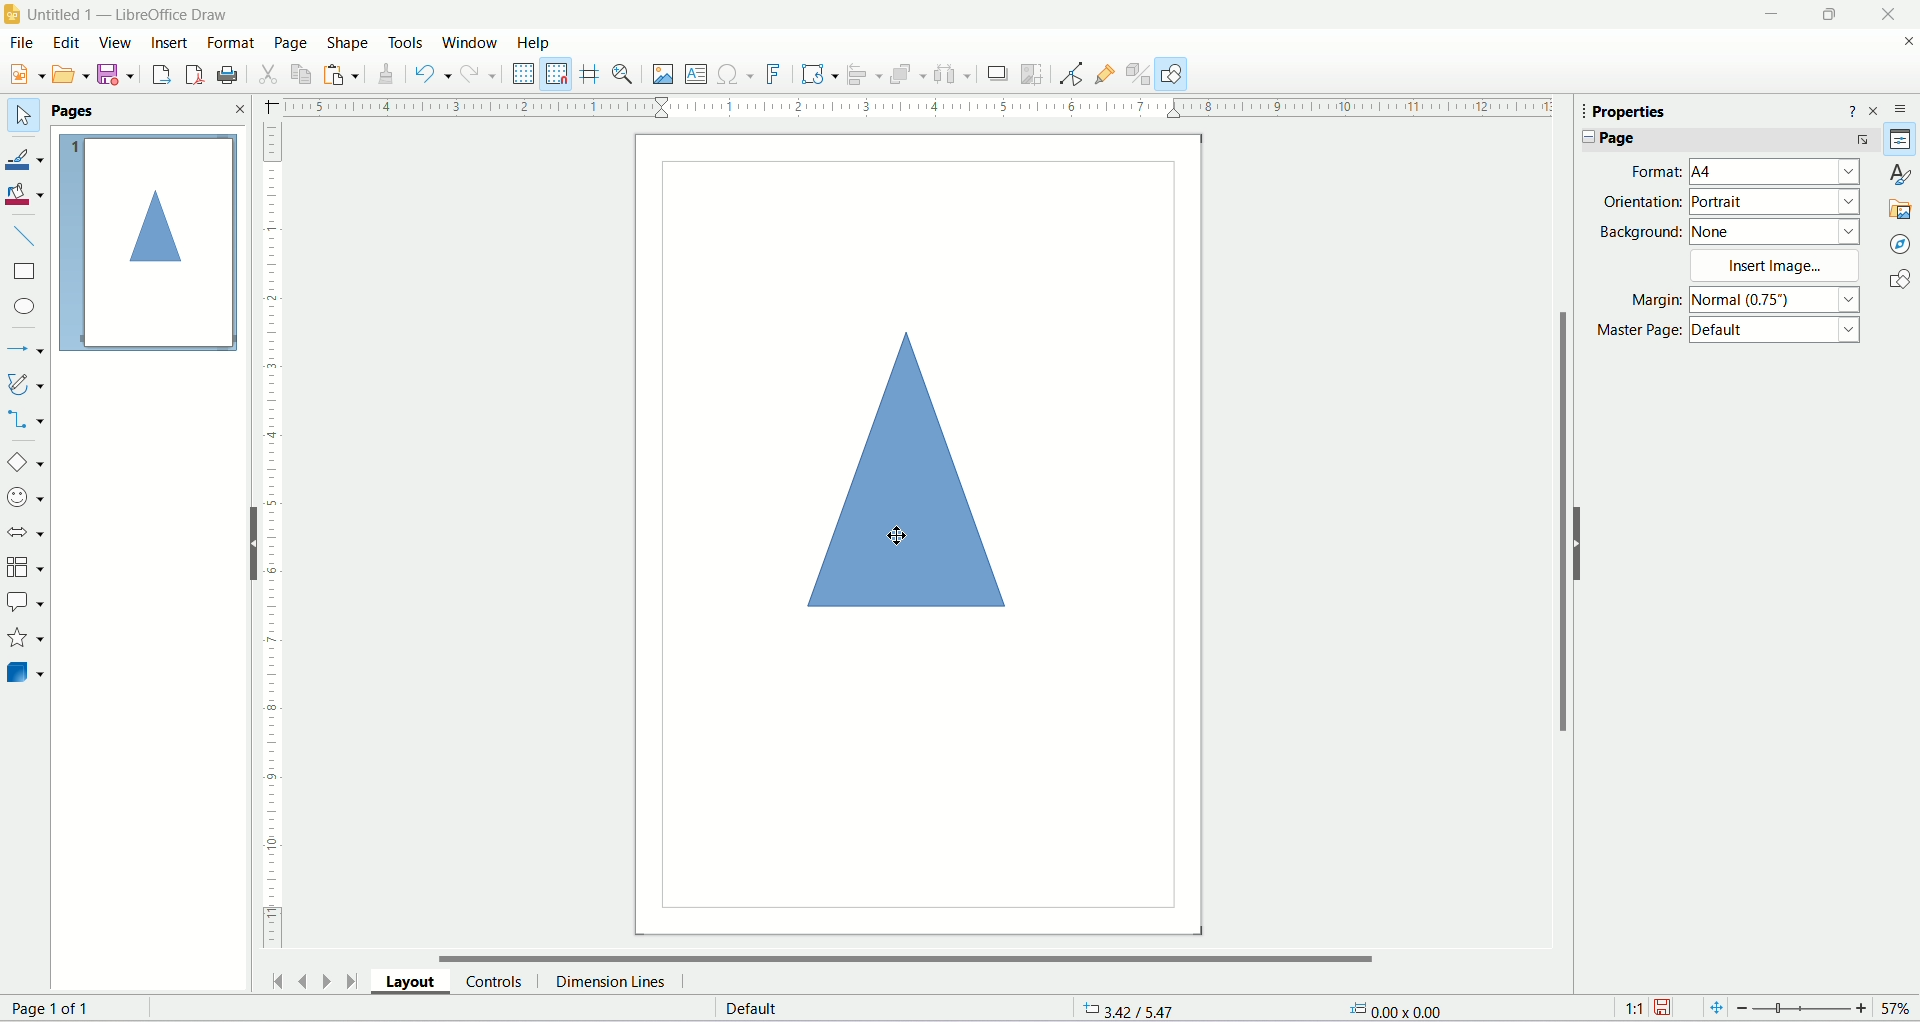  I want to click on Gallery, so click(1901, 207).